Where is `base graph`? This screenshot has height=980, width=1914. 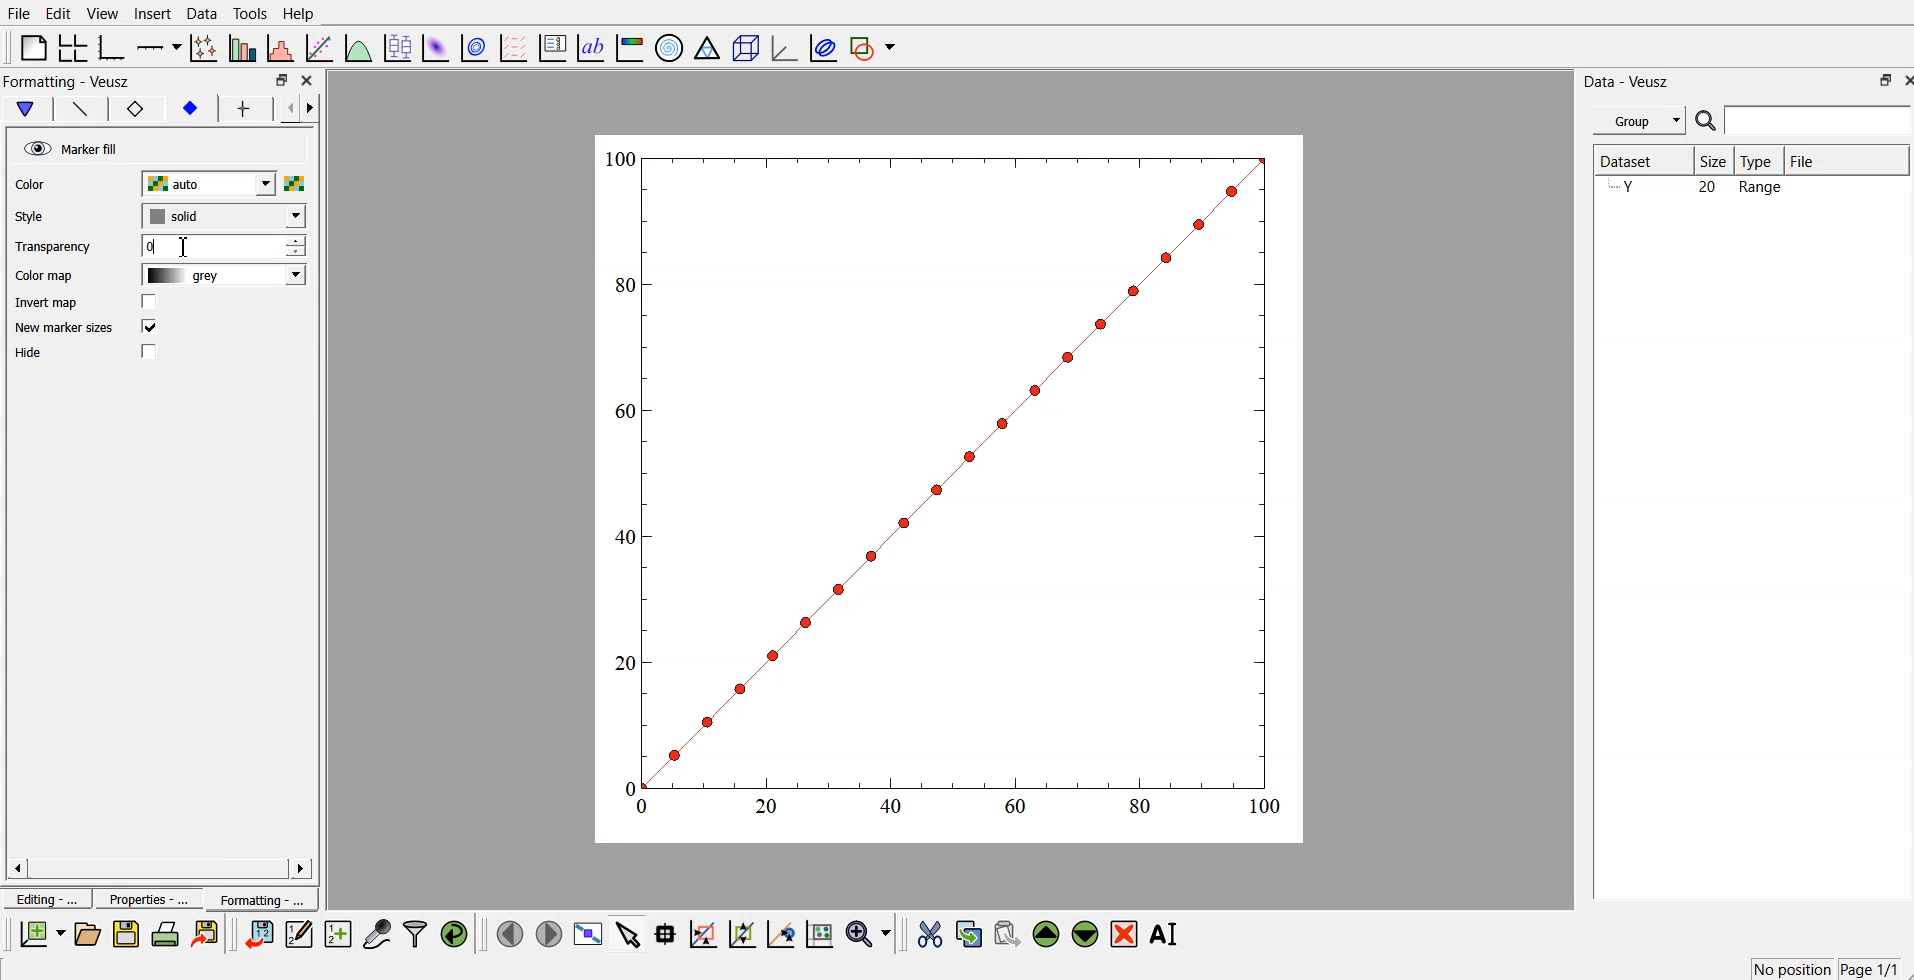
base graph is located at coordinates (113, 46).